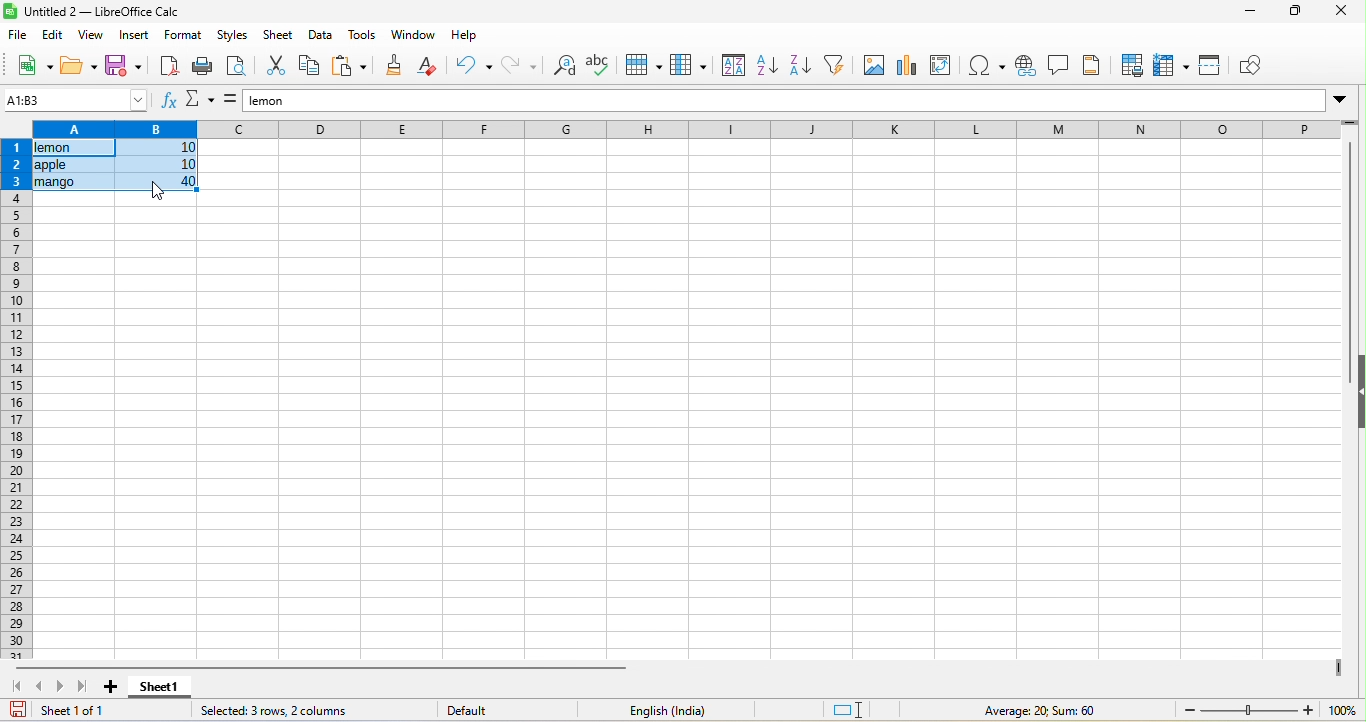  I want to click on column headings, so click(680, 128).